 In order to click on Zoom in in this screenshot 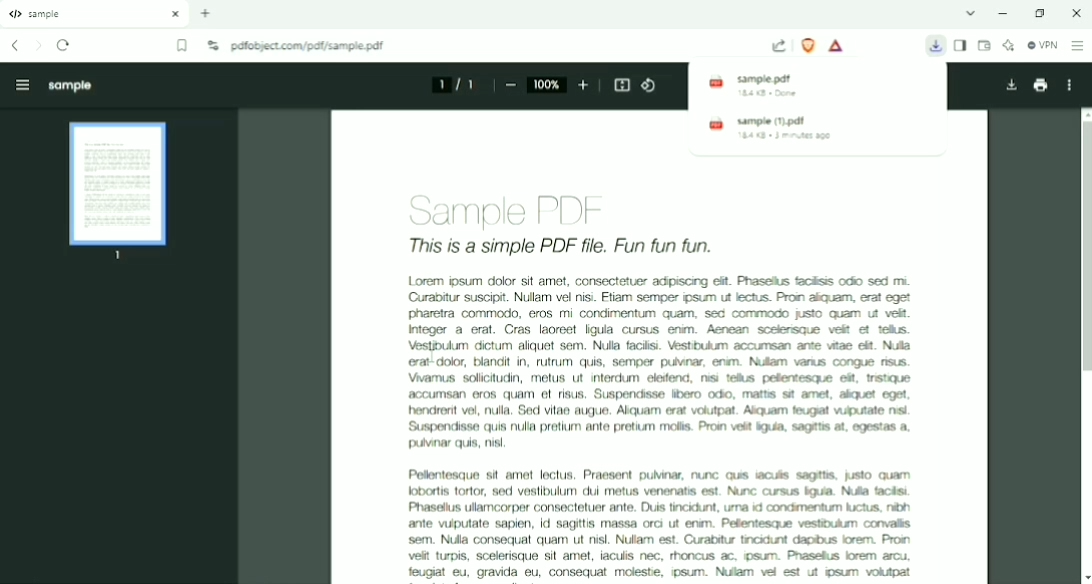, I will do `click(584, 85)`.